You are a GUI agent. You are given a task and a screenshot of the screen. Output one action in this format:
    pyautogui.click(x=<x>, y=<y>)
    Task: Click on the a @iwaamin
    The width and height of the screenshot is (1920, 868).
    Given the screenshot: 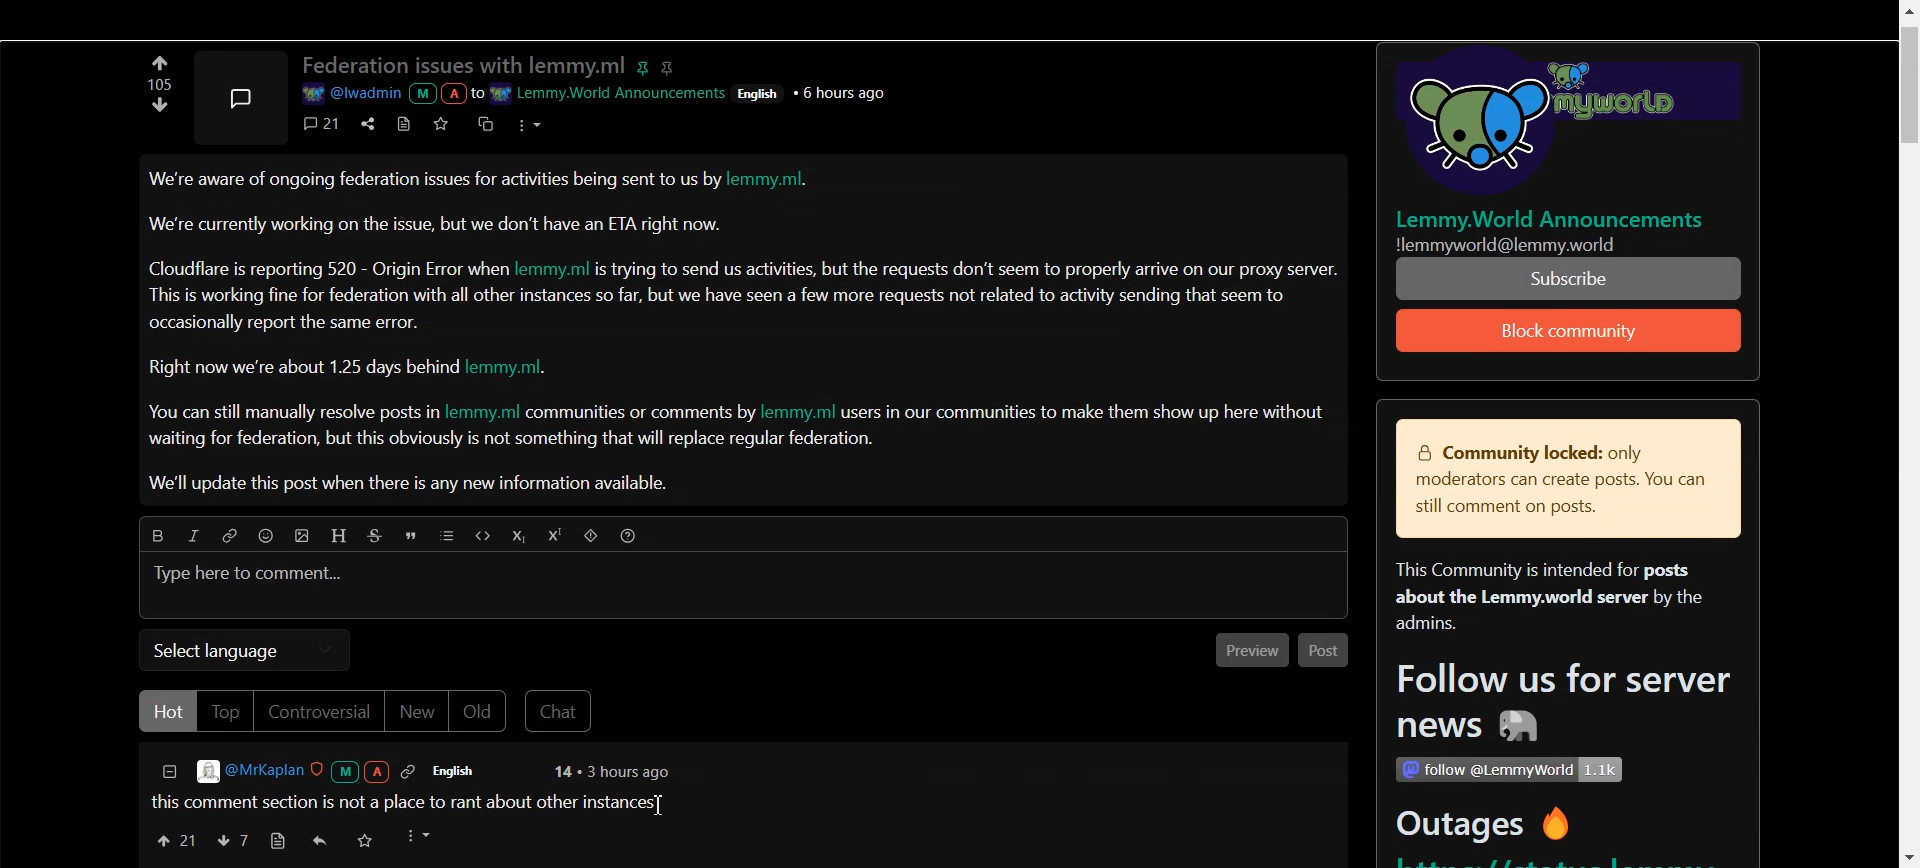 What is the action you would take?
    pyautogui.click(x=390, y=94)
    